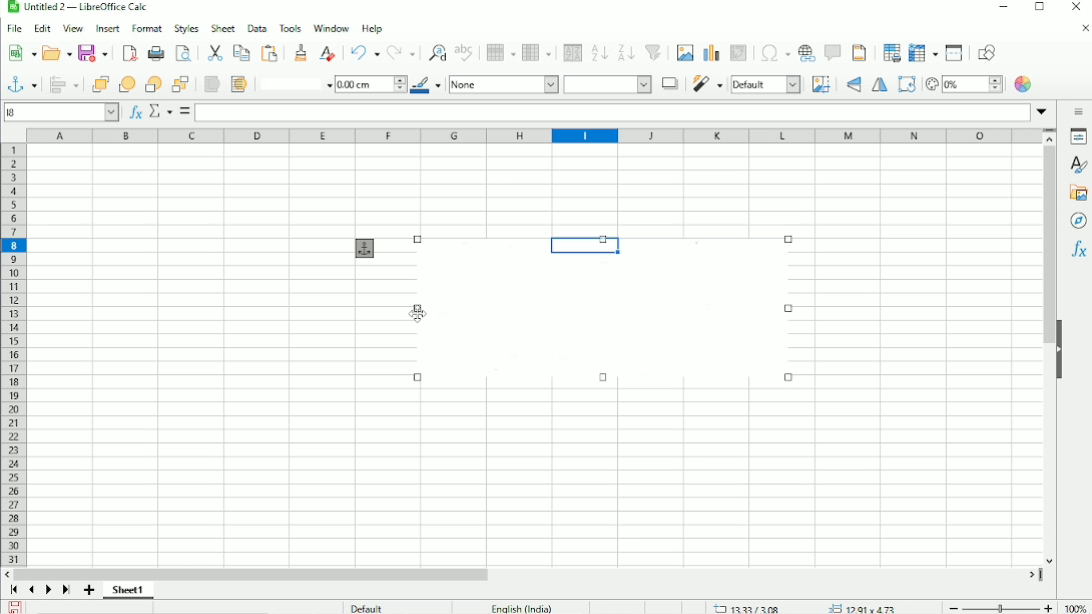 This screenshot has height=614, width=1092. Describe the element at coordinates (79, 8) in the screenshot. I see `Title` at that location.